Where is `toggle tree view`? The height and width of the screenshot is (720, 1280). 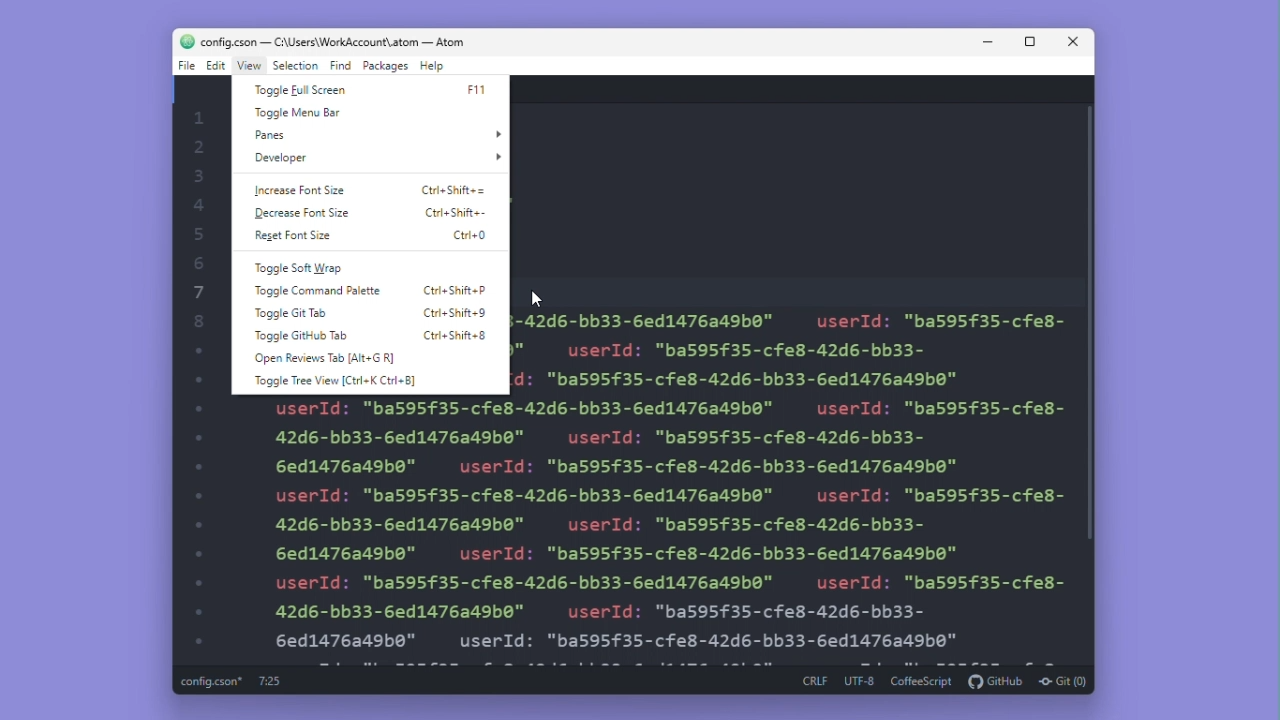
toggle tree view is located at coordinates (334, 380).